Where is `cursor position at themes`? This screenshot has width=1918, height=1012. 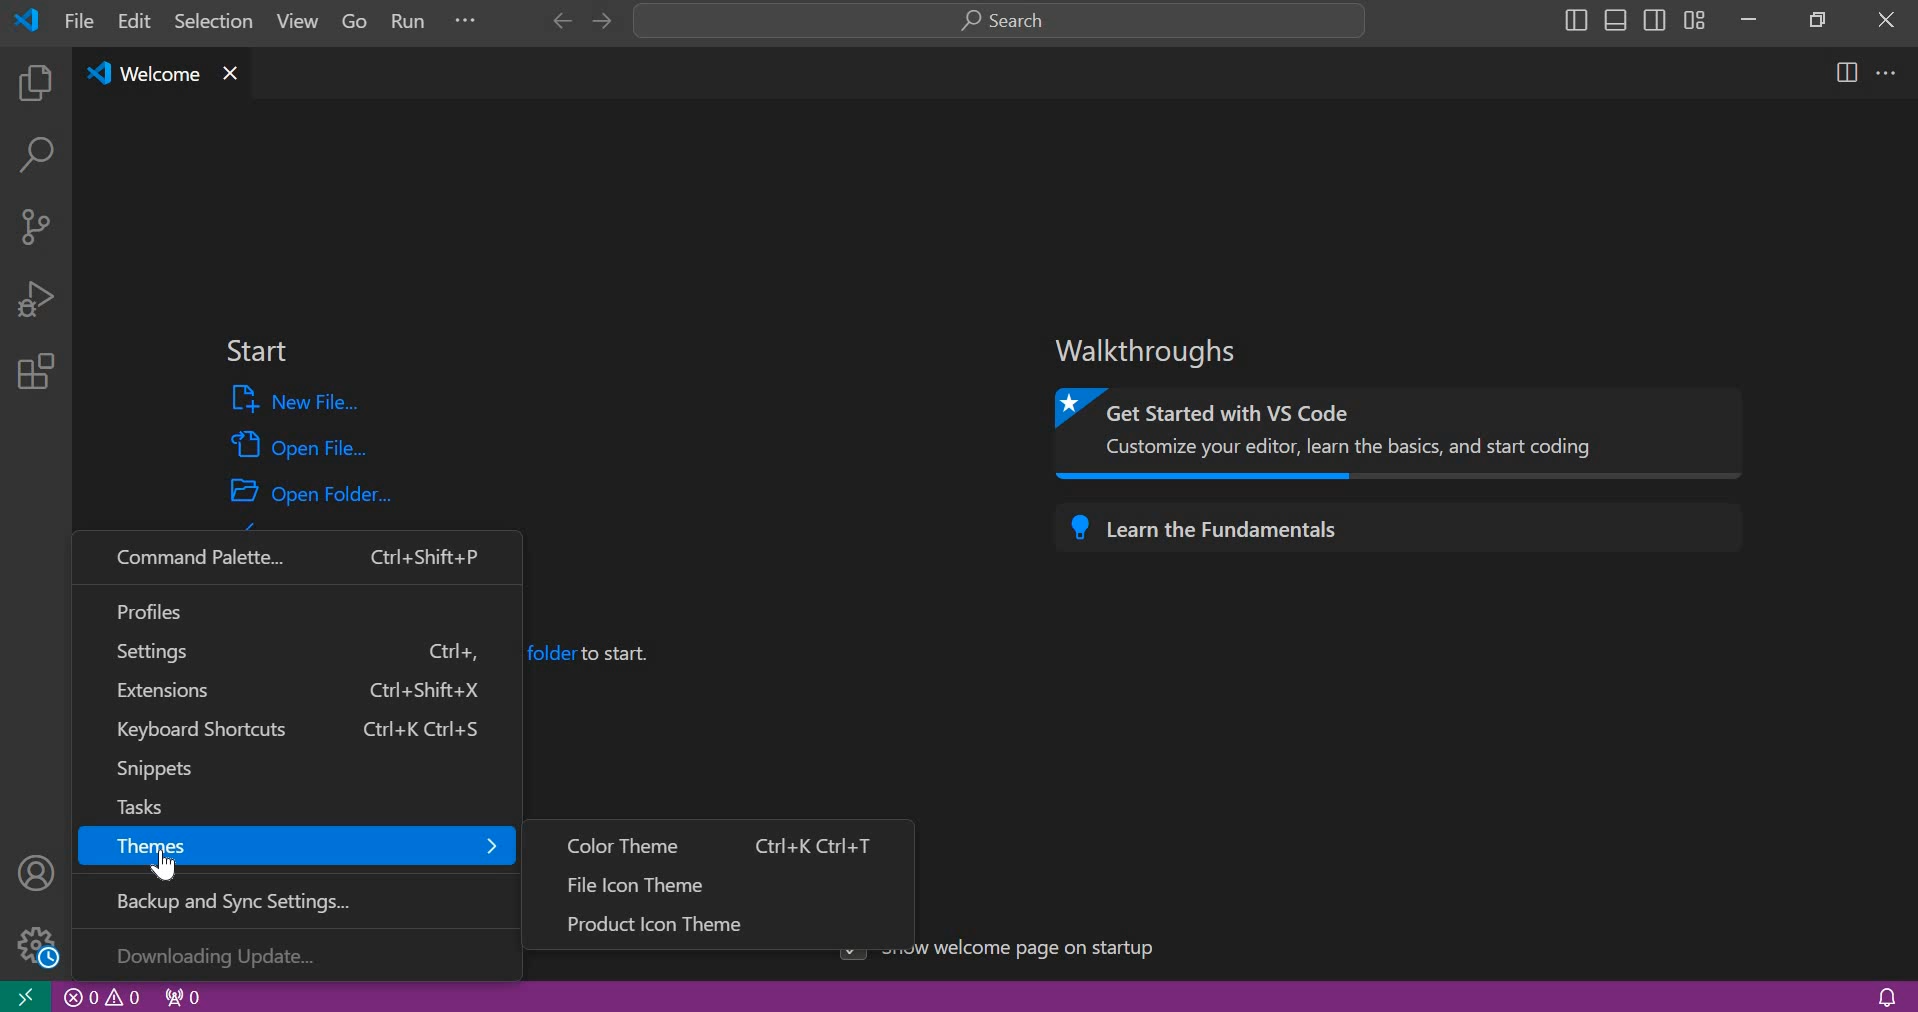 cursor position at themes is located at coordinates (166, 862).